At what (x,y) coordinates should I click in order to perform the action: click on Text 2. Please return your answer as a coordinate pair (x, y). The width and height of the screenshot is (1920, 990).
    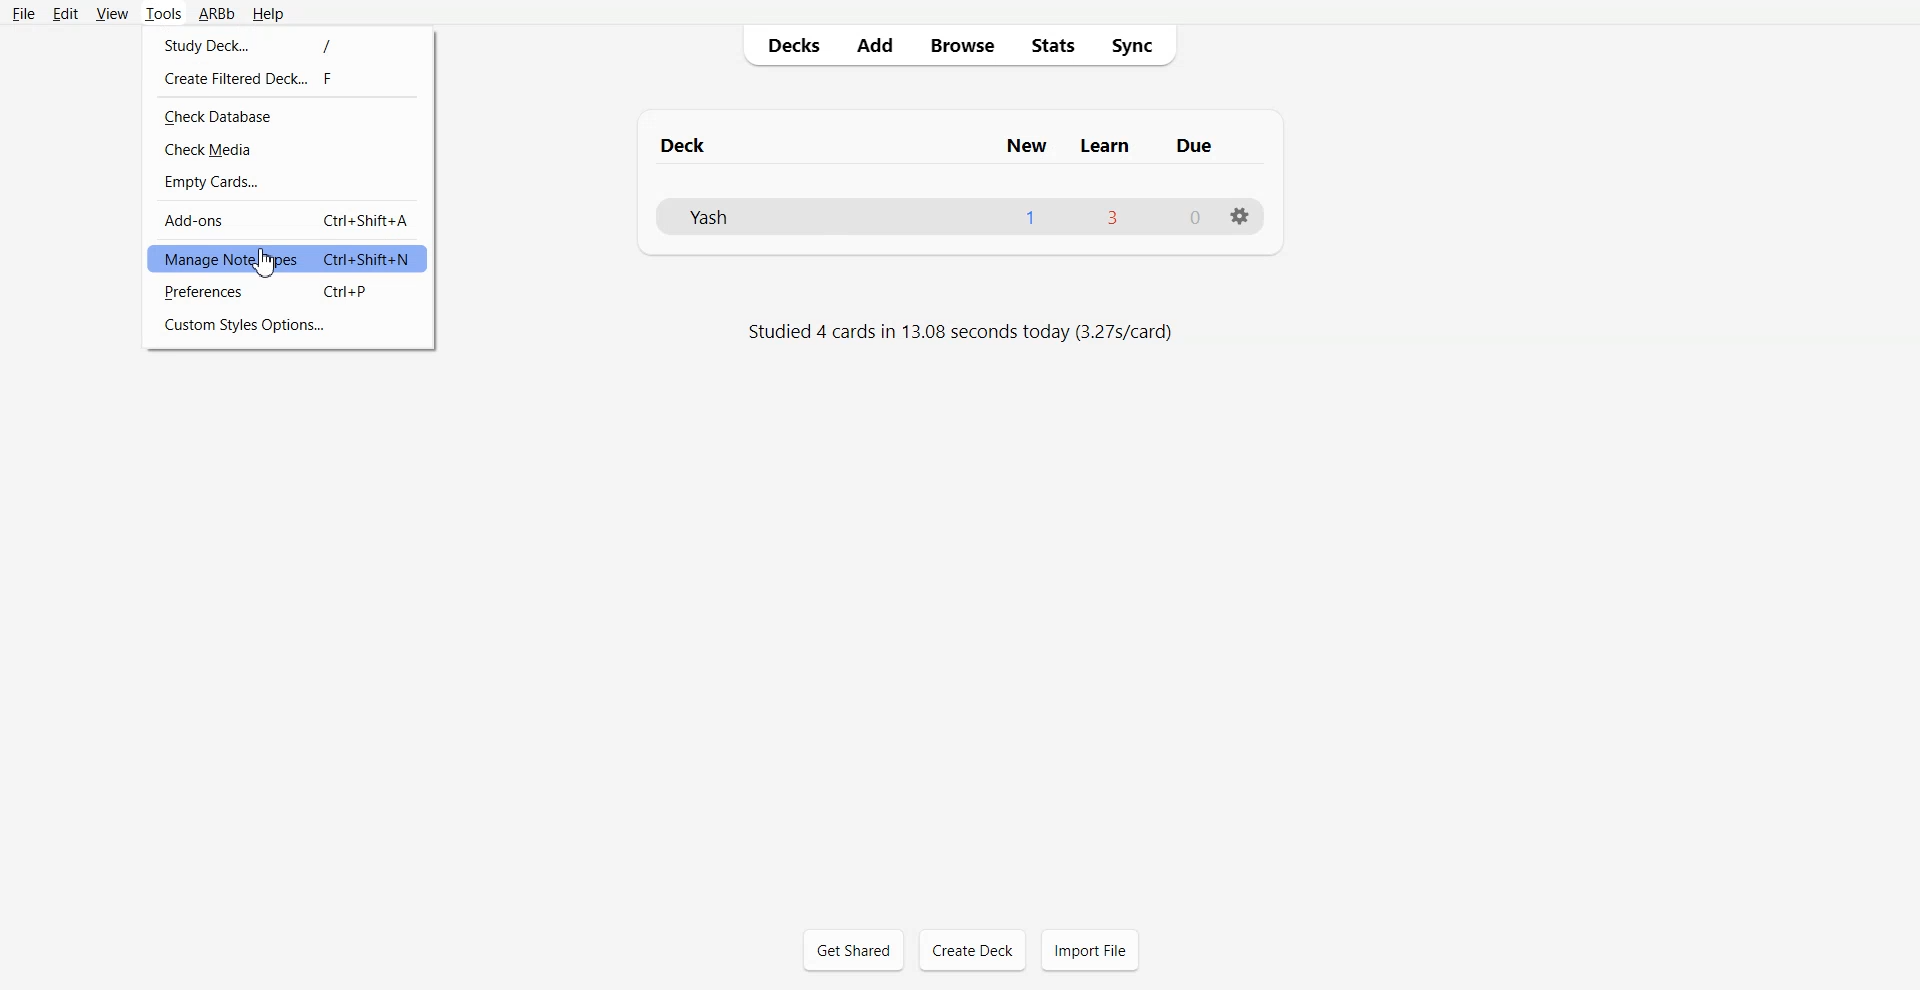
    Looking at the image, I should click on (961, 332).